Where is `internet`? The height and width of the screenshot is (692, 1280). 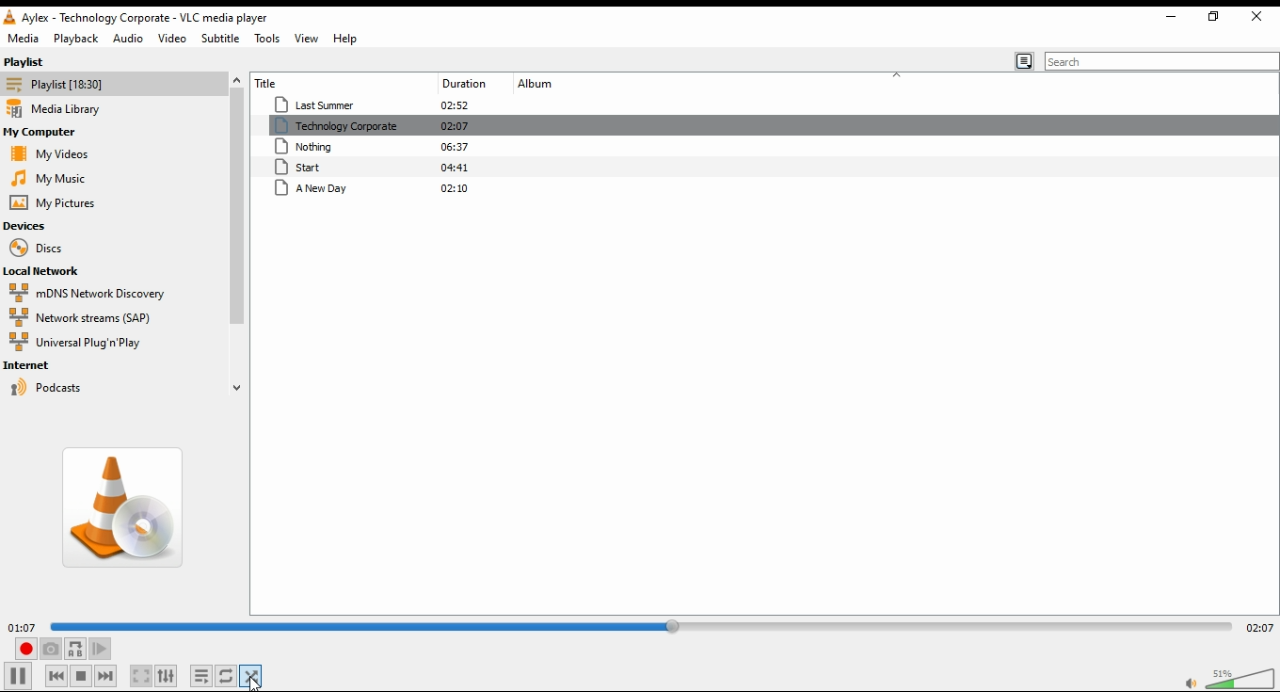 internet is located at coordinates (30, 364).